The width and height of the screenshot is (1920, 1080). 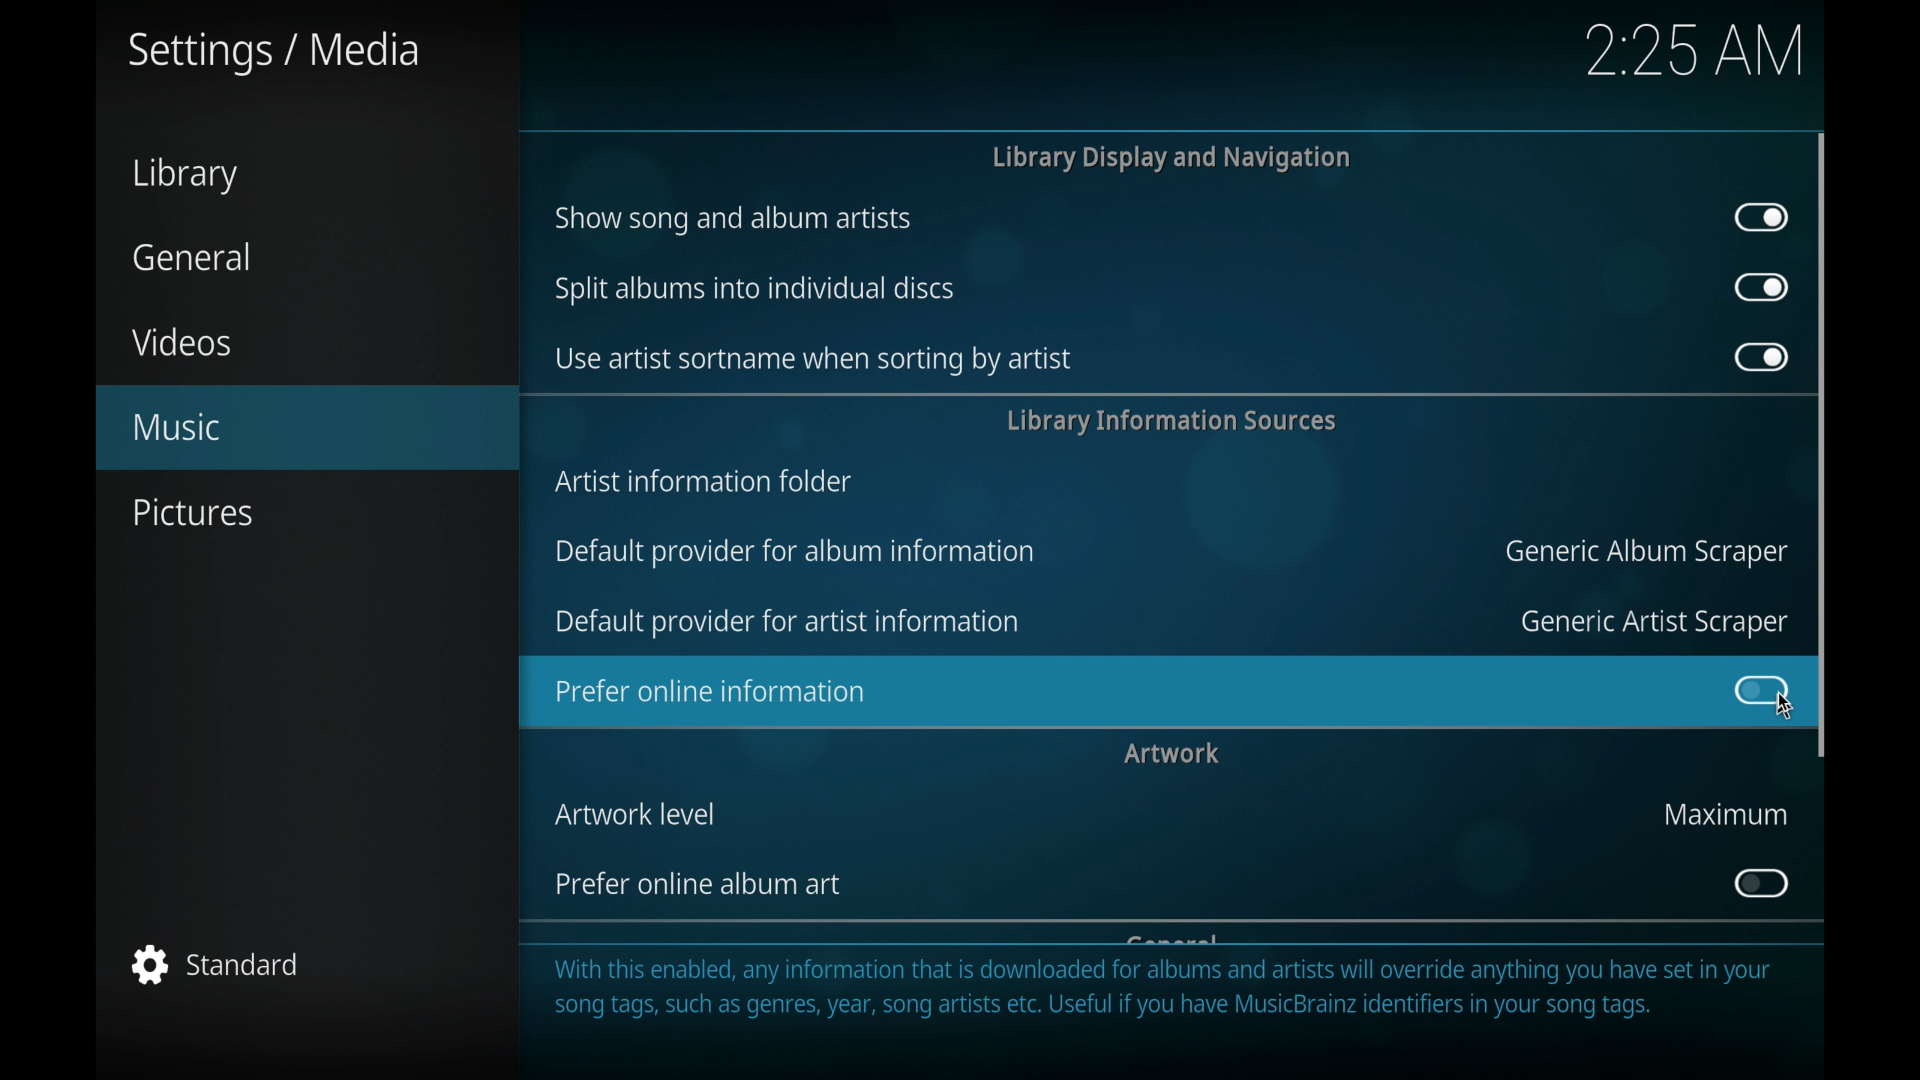 I want to click on show song and album artists, so click(x=734, y=221).